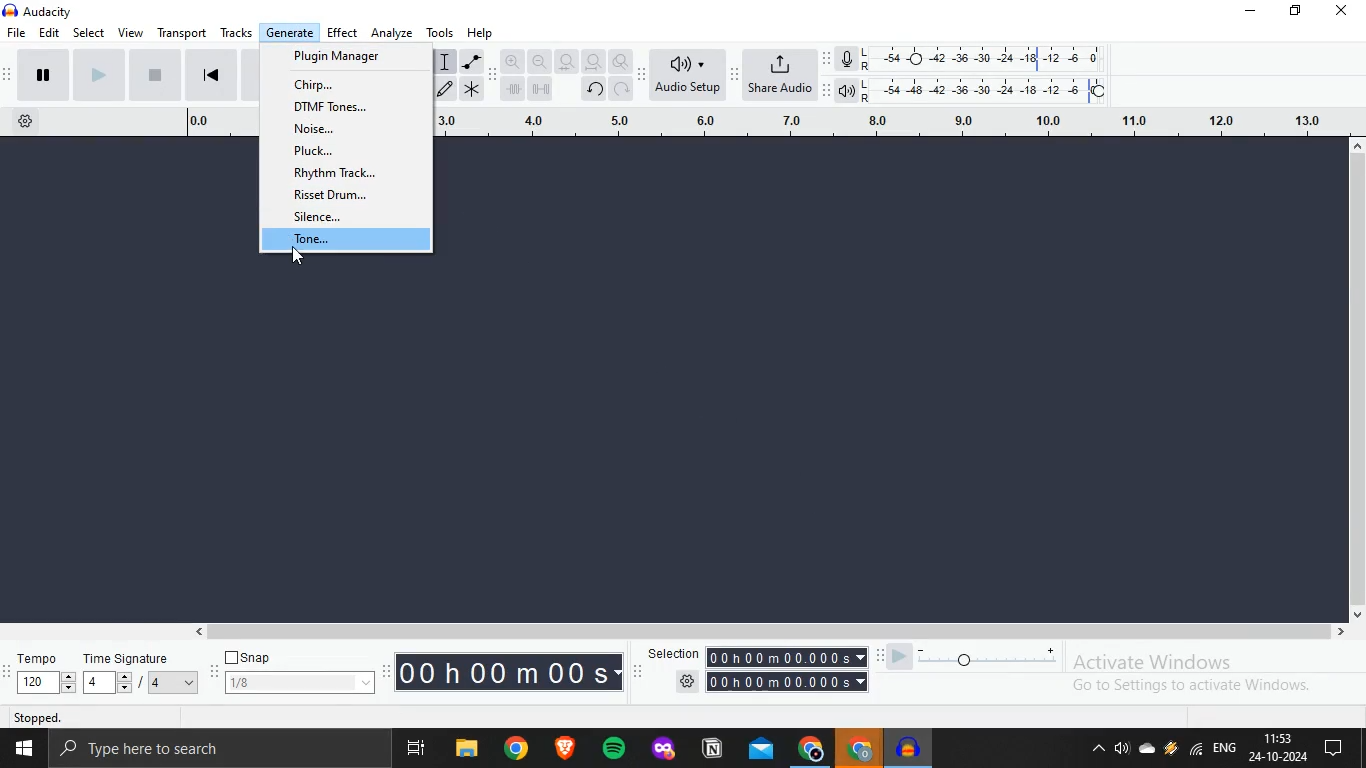 This screenshot has height=768, width=1366. I want to click on Chrome, so click(809, 750).